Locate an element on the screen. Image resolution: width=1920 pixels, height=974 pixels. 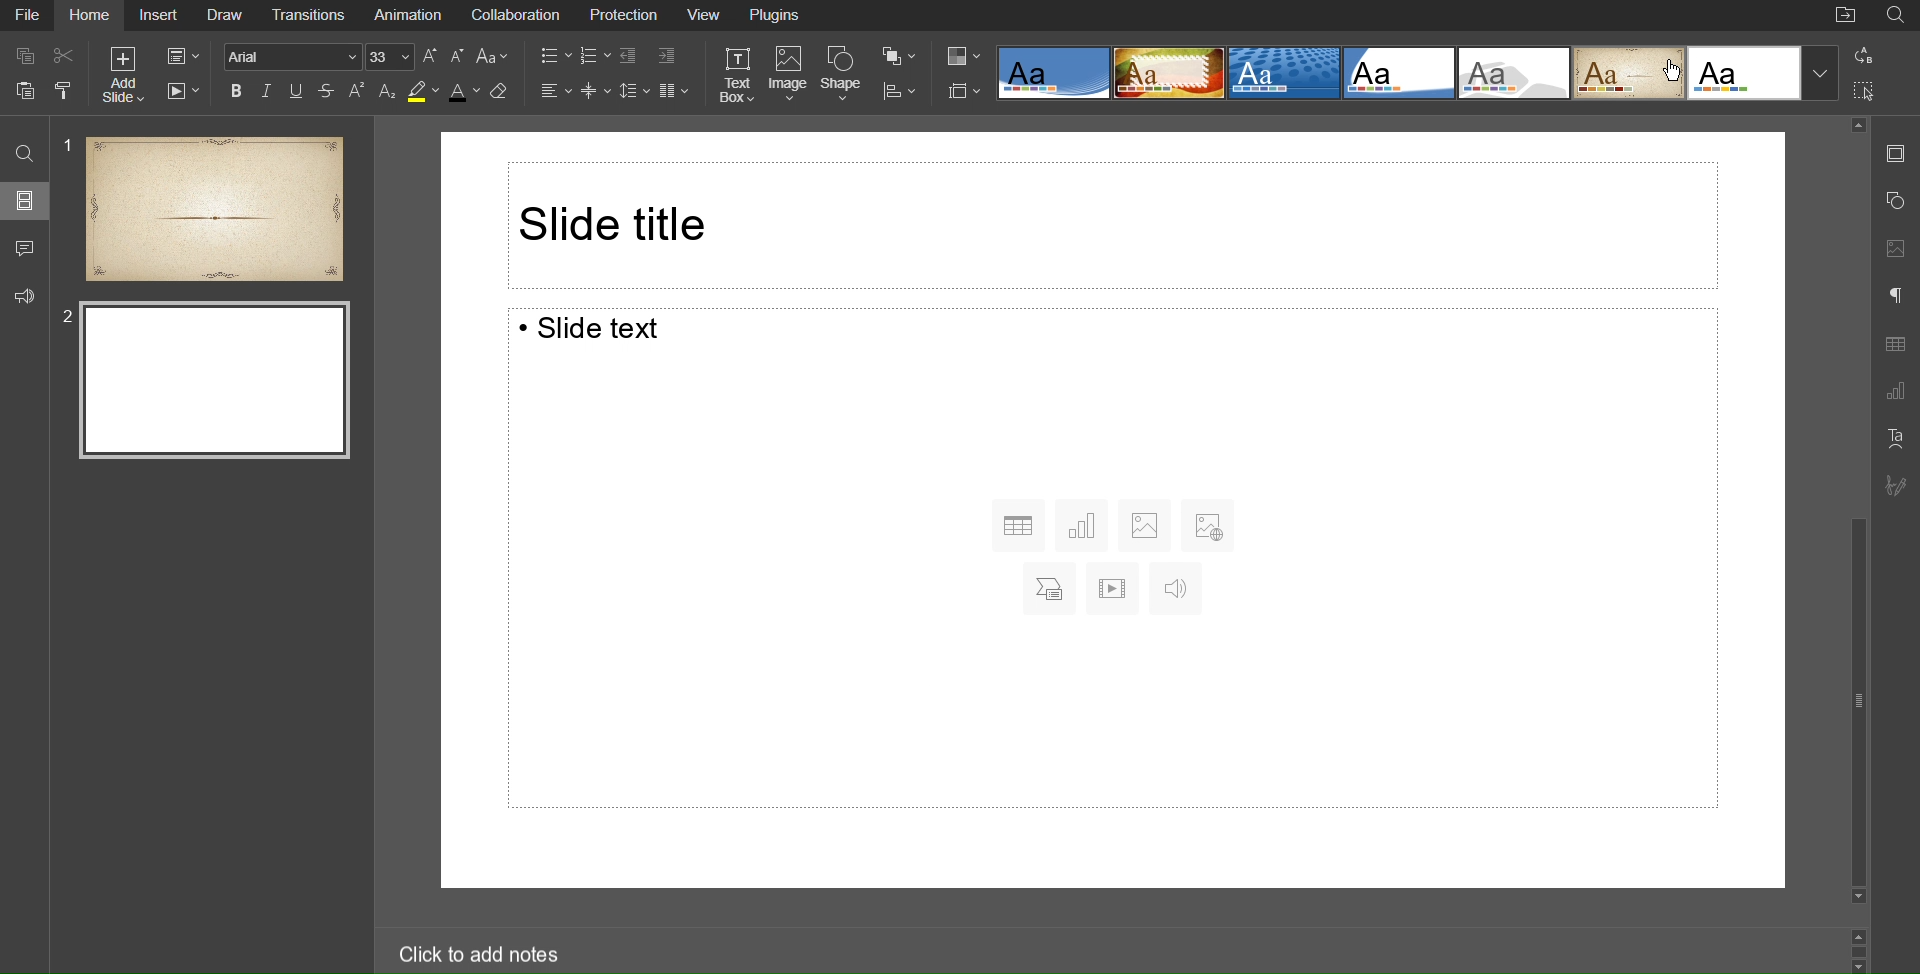
Italic is located at coordinates (268, 91).